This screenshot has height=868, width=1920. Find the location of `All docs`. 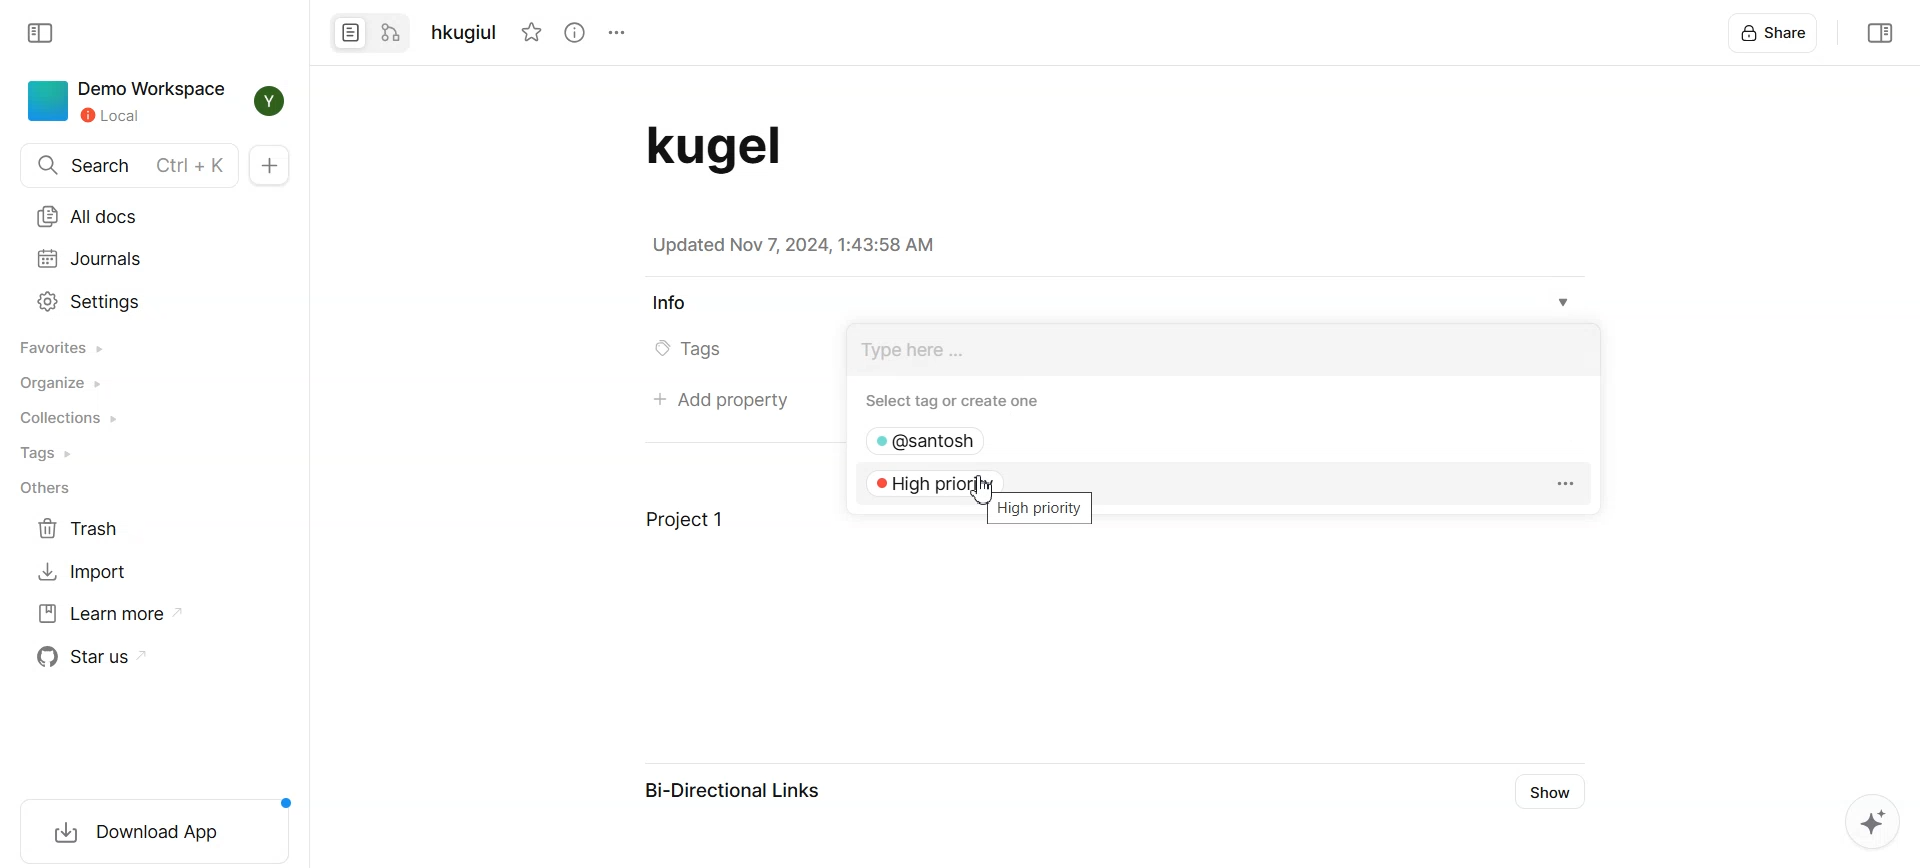

All docs is located at coordinates (91, 216).